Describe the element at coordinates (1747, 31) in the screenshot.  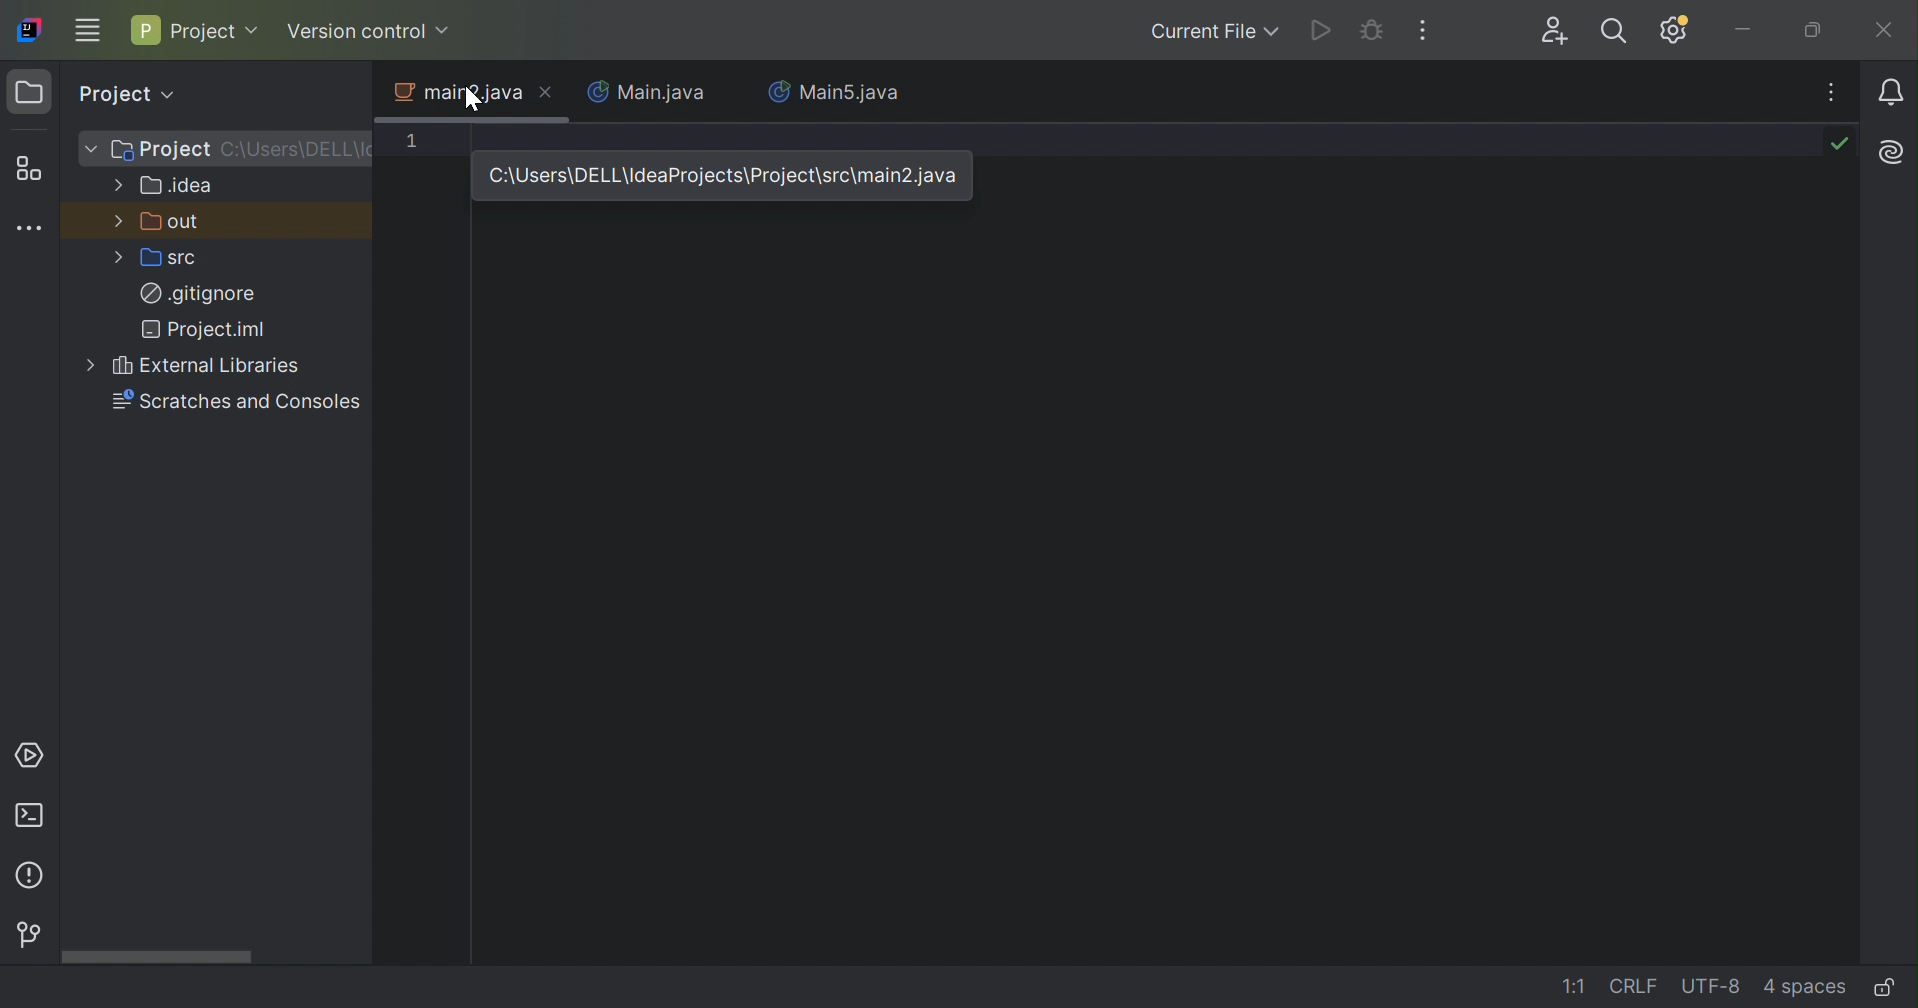
I see `Minimize` at that location.